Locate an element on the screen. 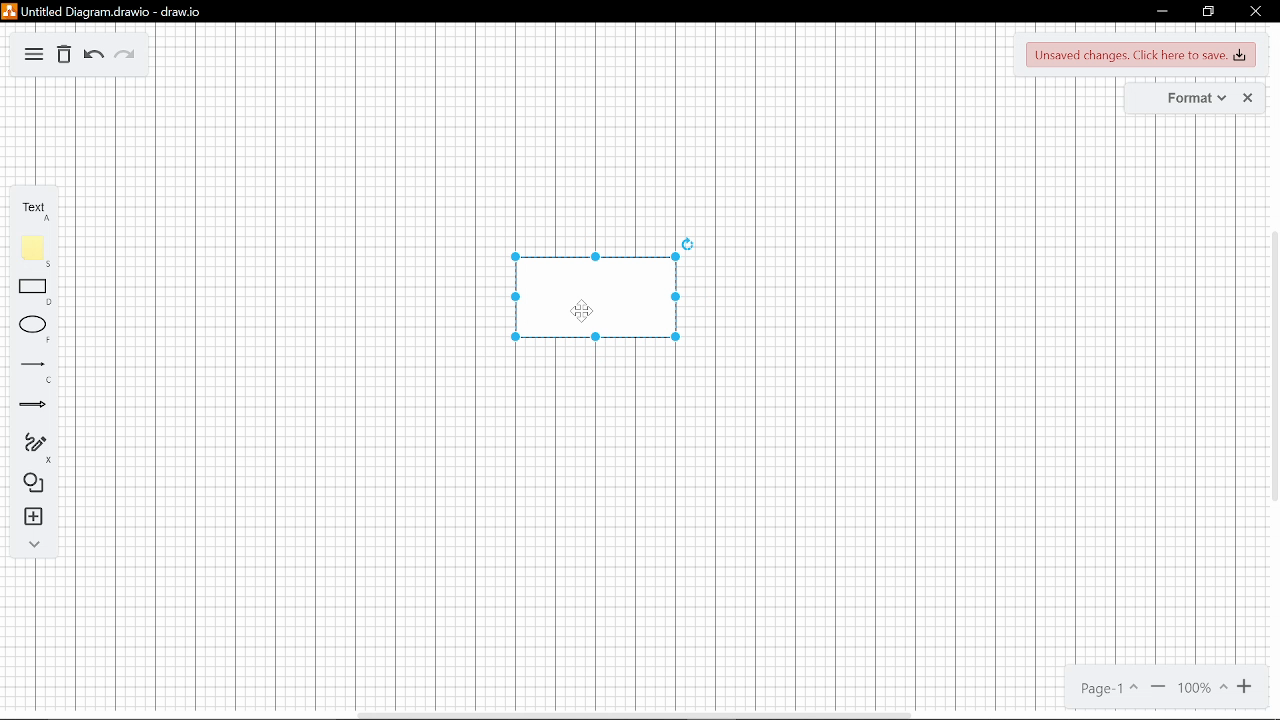 Image resolution: width=1280 pixels, height=720 pixels. Rectangle is located at coordinates (34, 289).